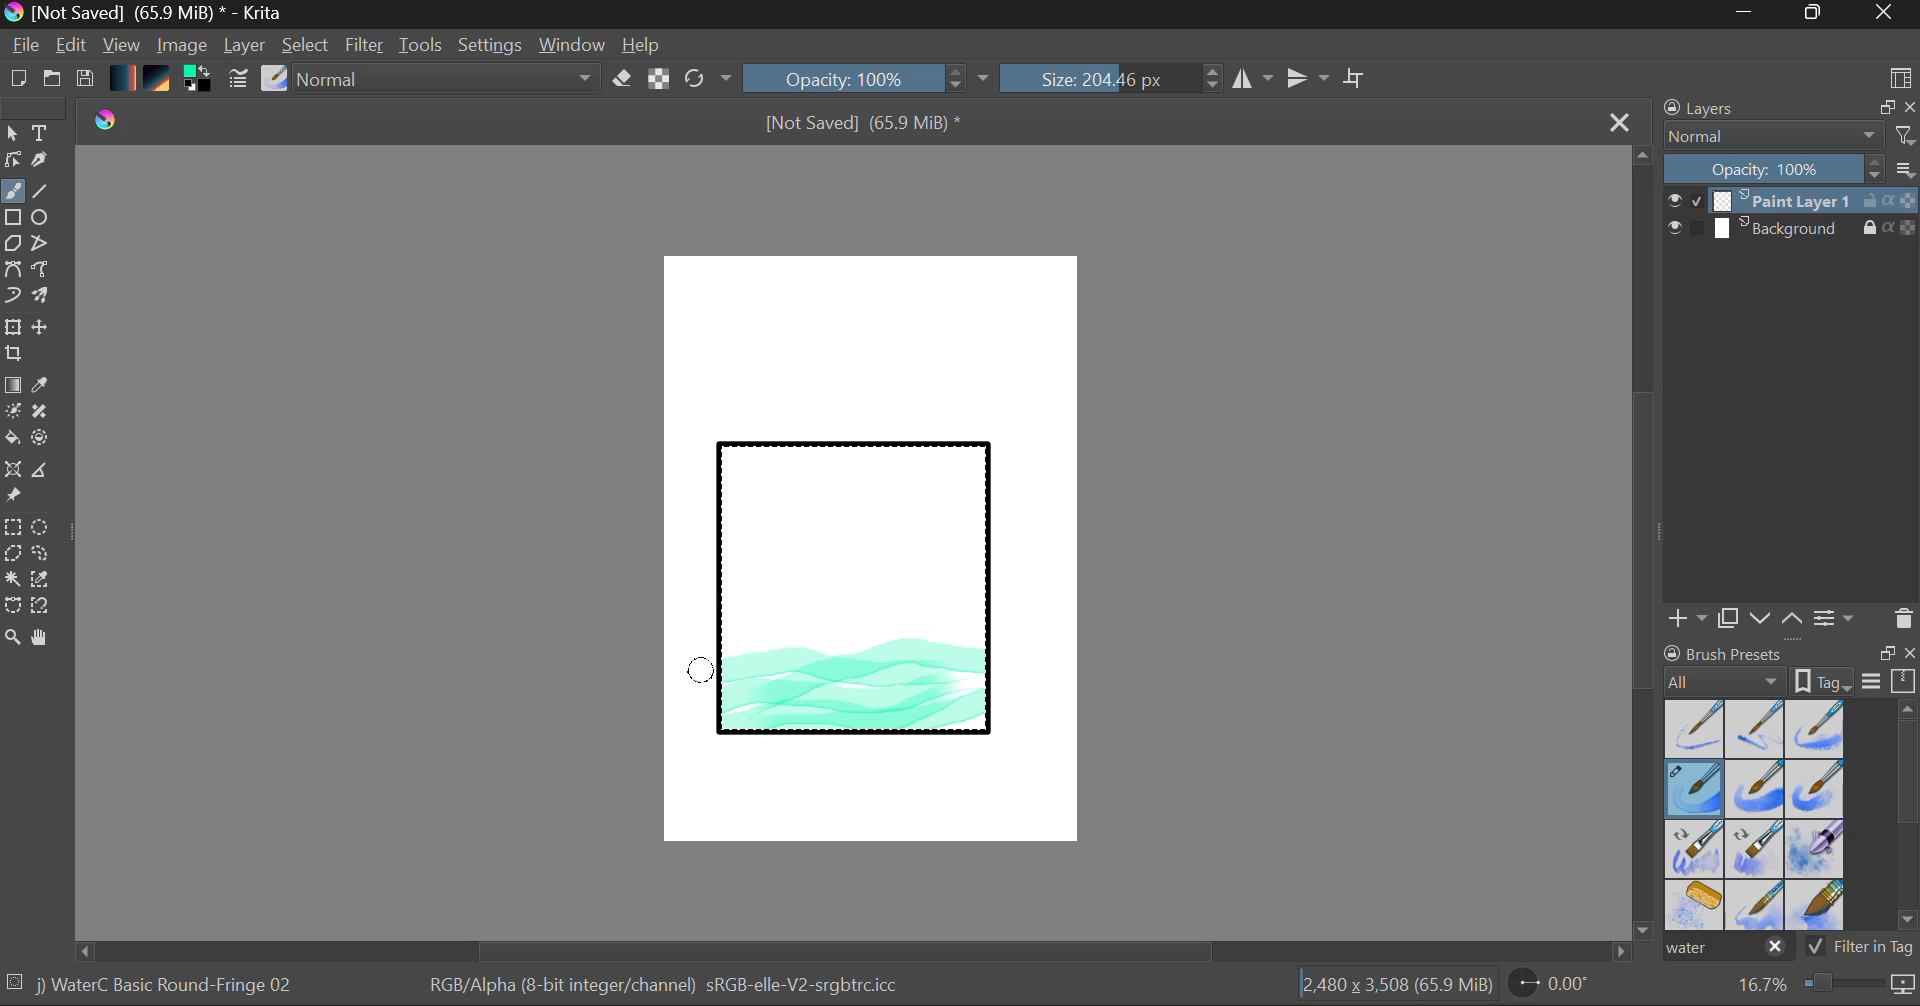  What do you see at coordinates (491, 45) in the screenshot?
I see `Settings` at bounding box center [491, 45].